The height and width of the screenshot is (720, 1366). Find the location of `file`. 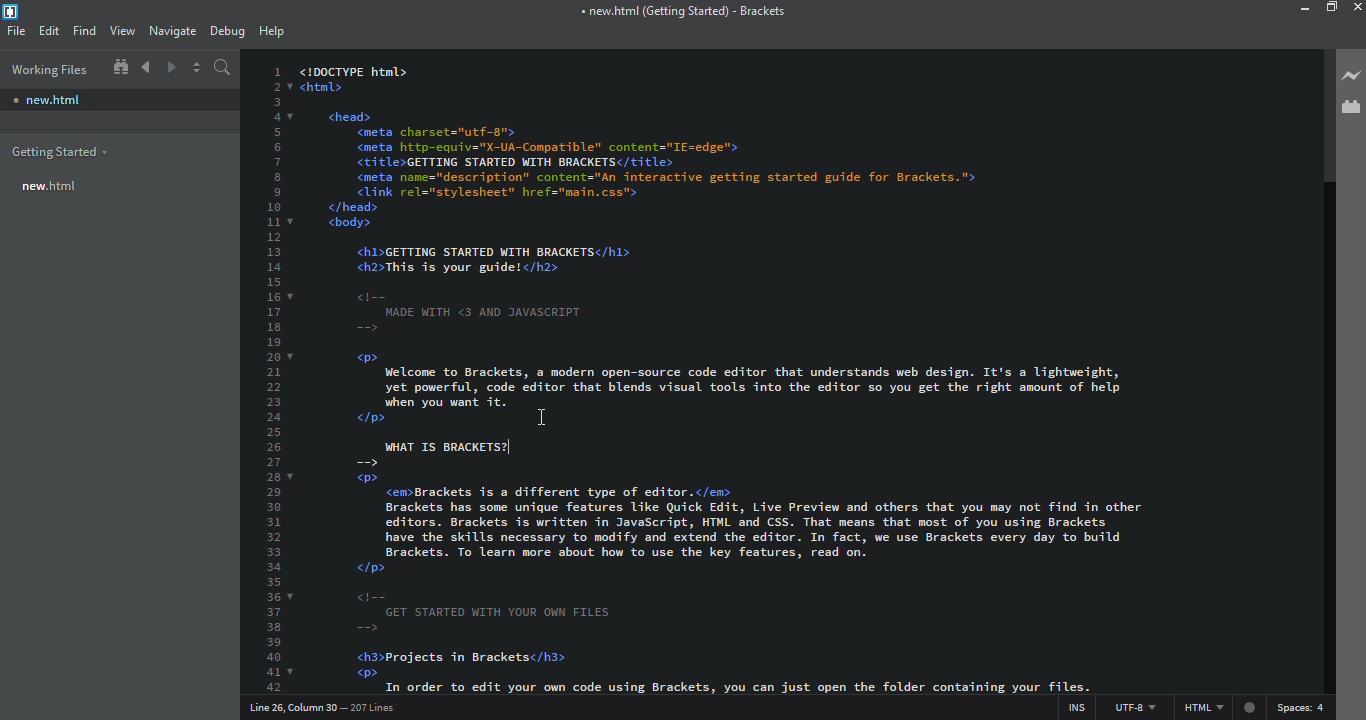

file is located at coordinates (17, 31).